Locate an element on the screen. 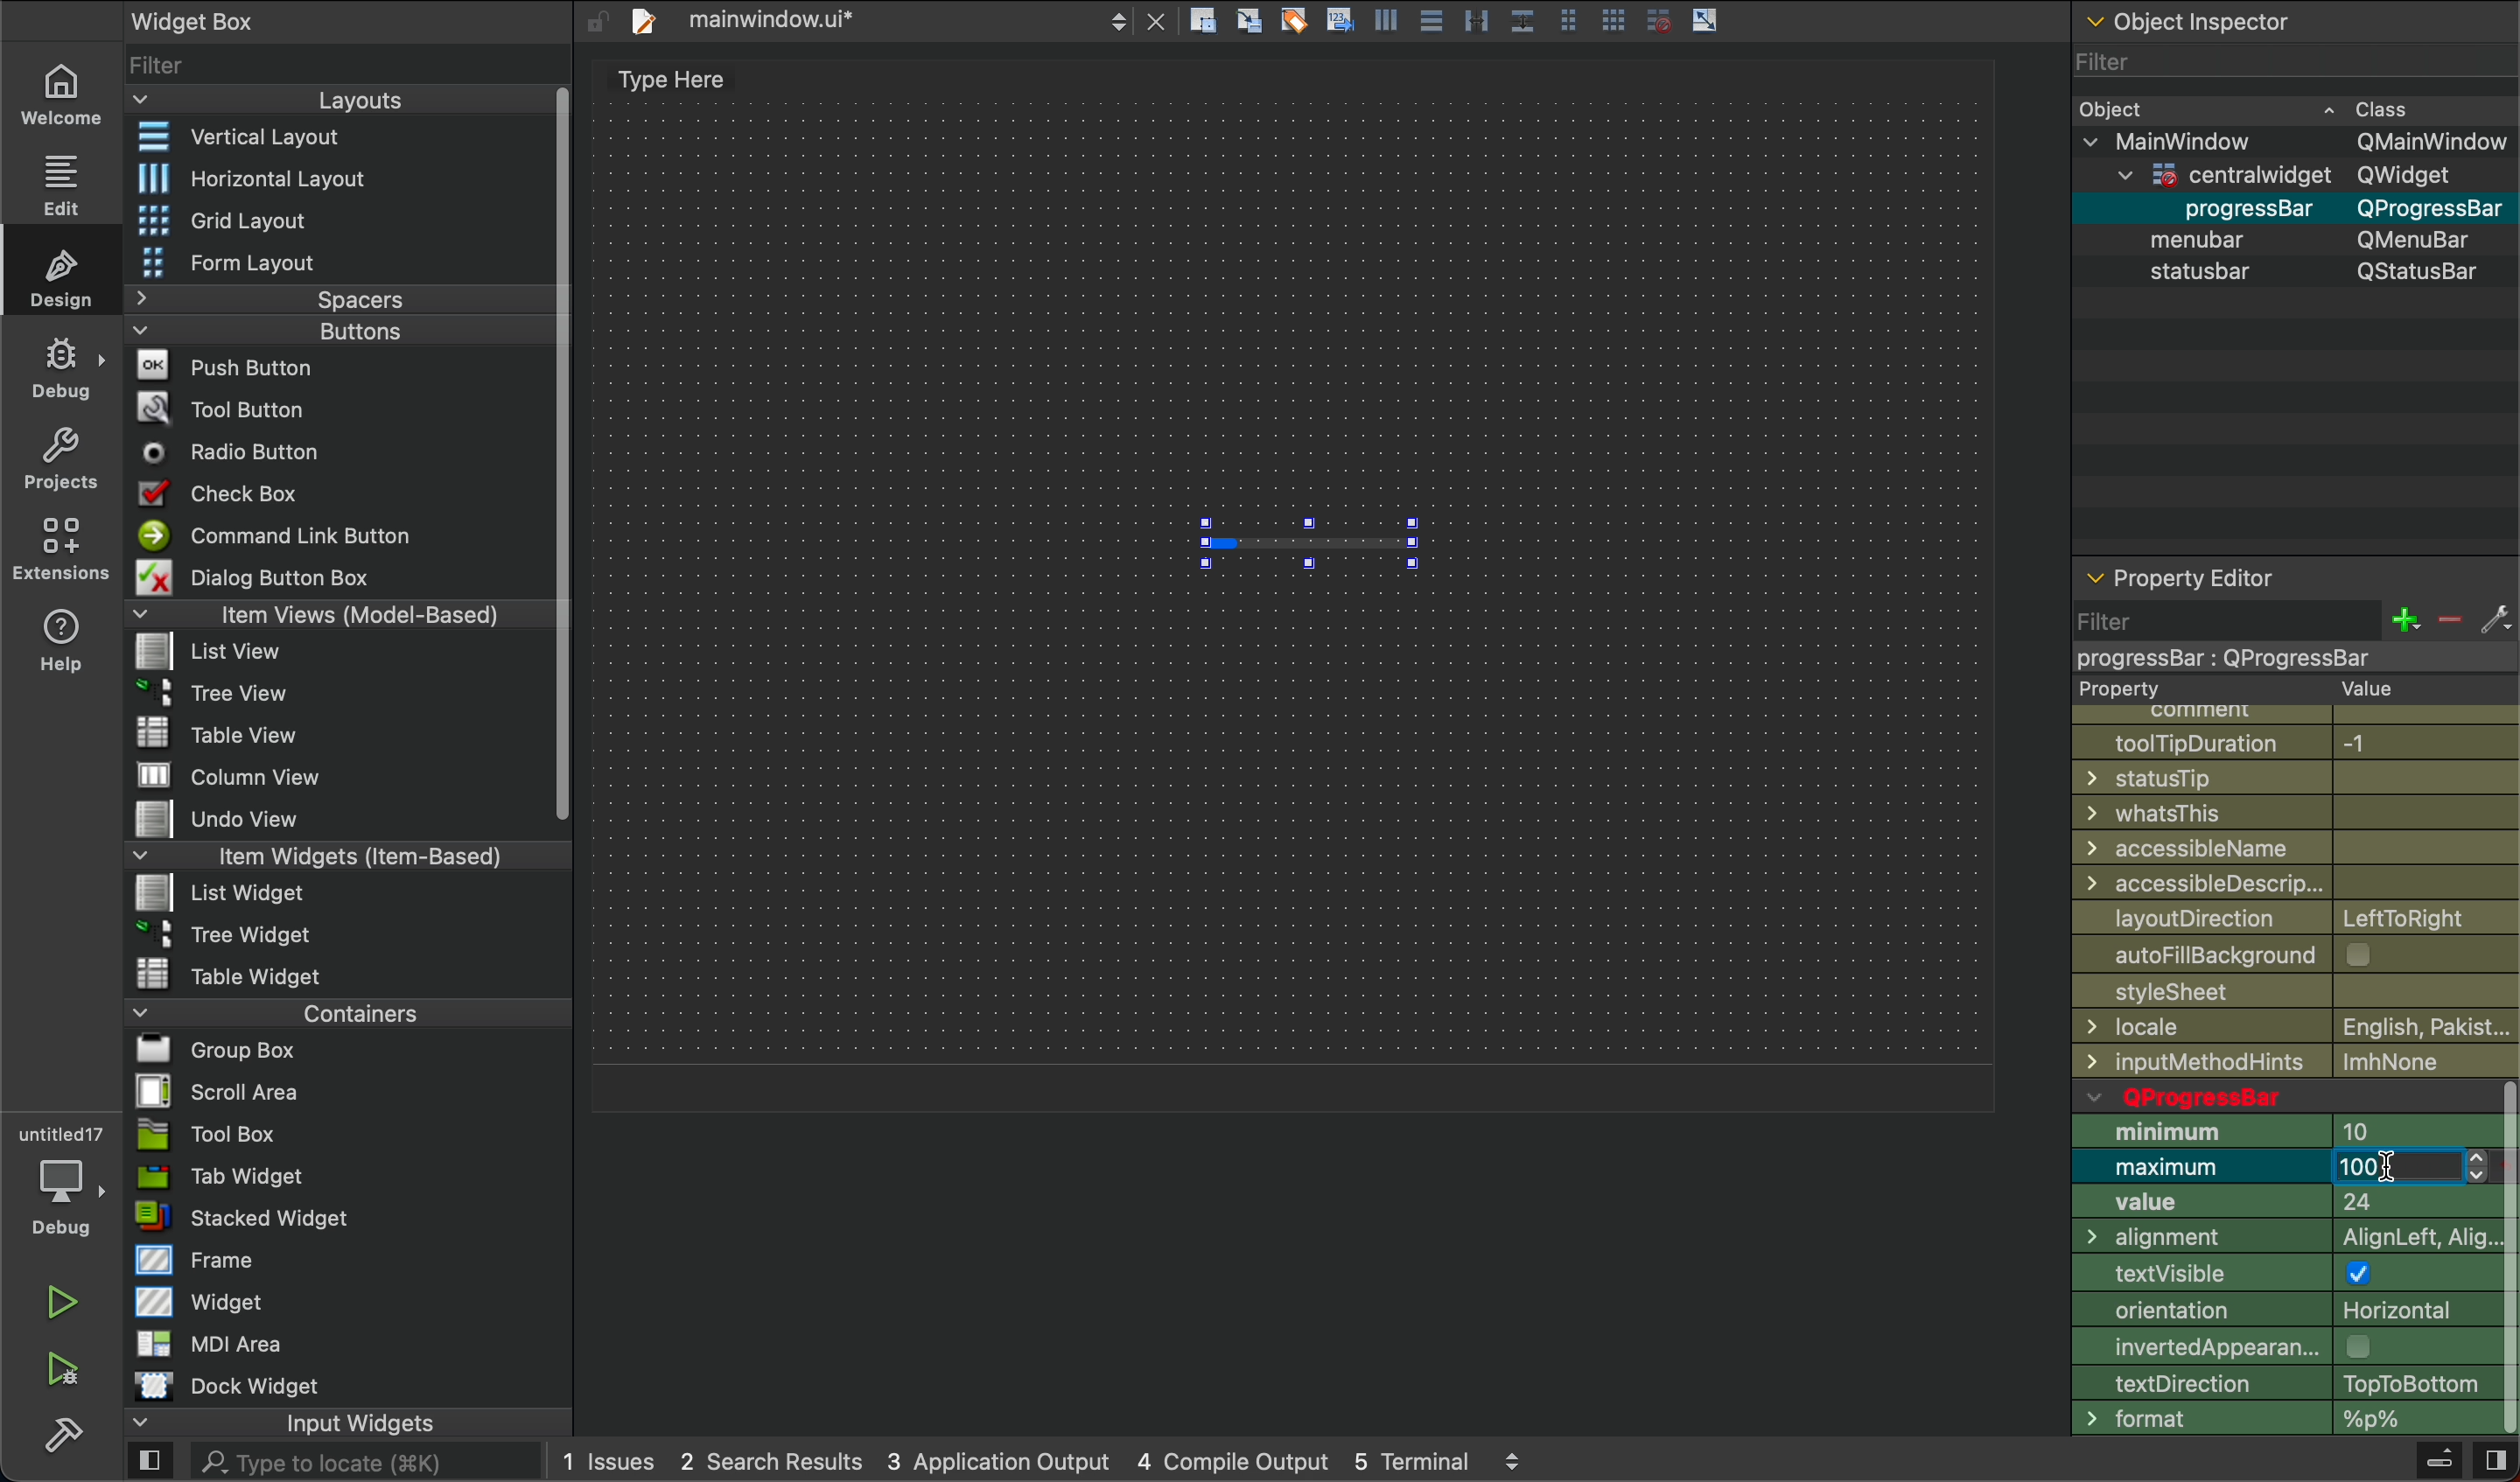 The image size is (2520, 1482). debug is located at coordinates (63, 368).